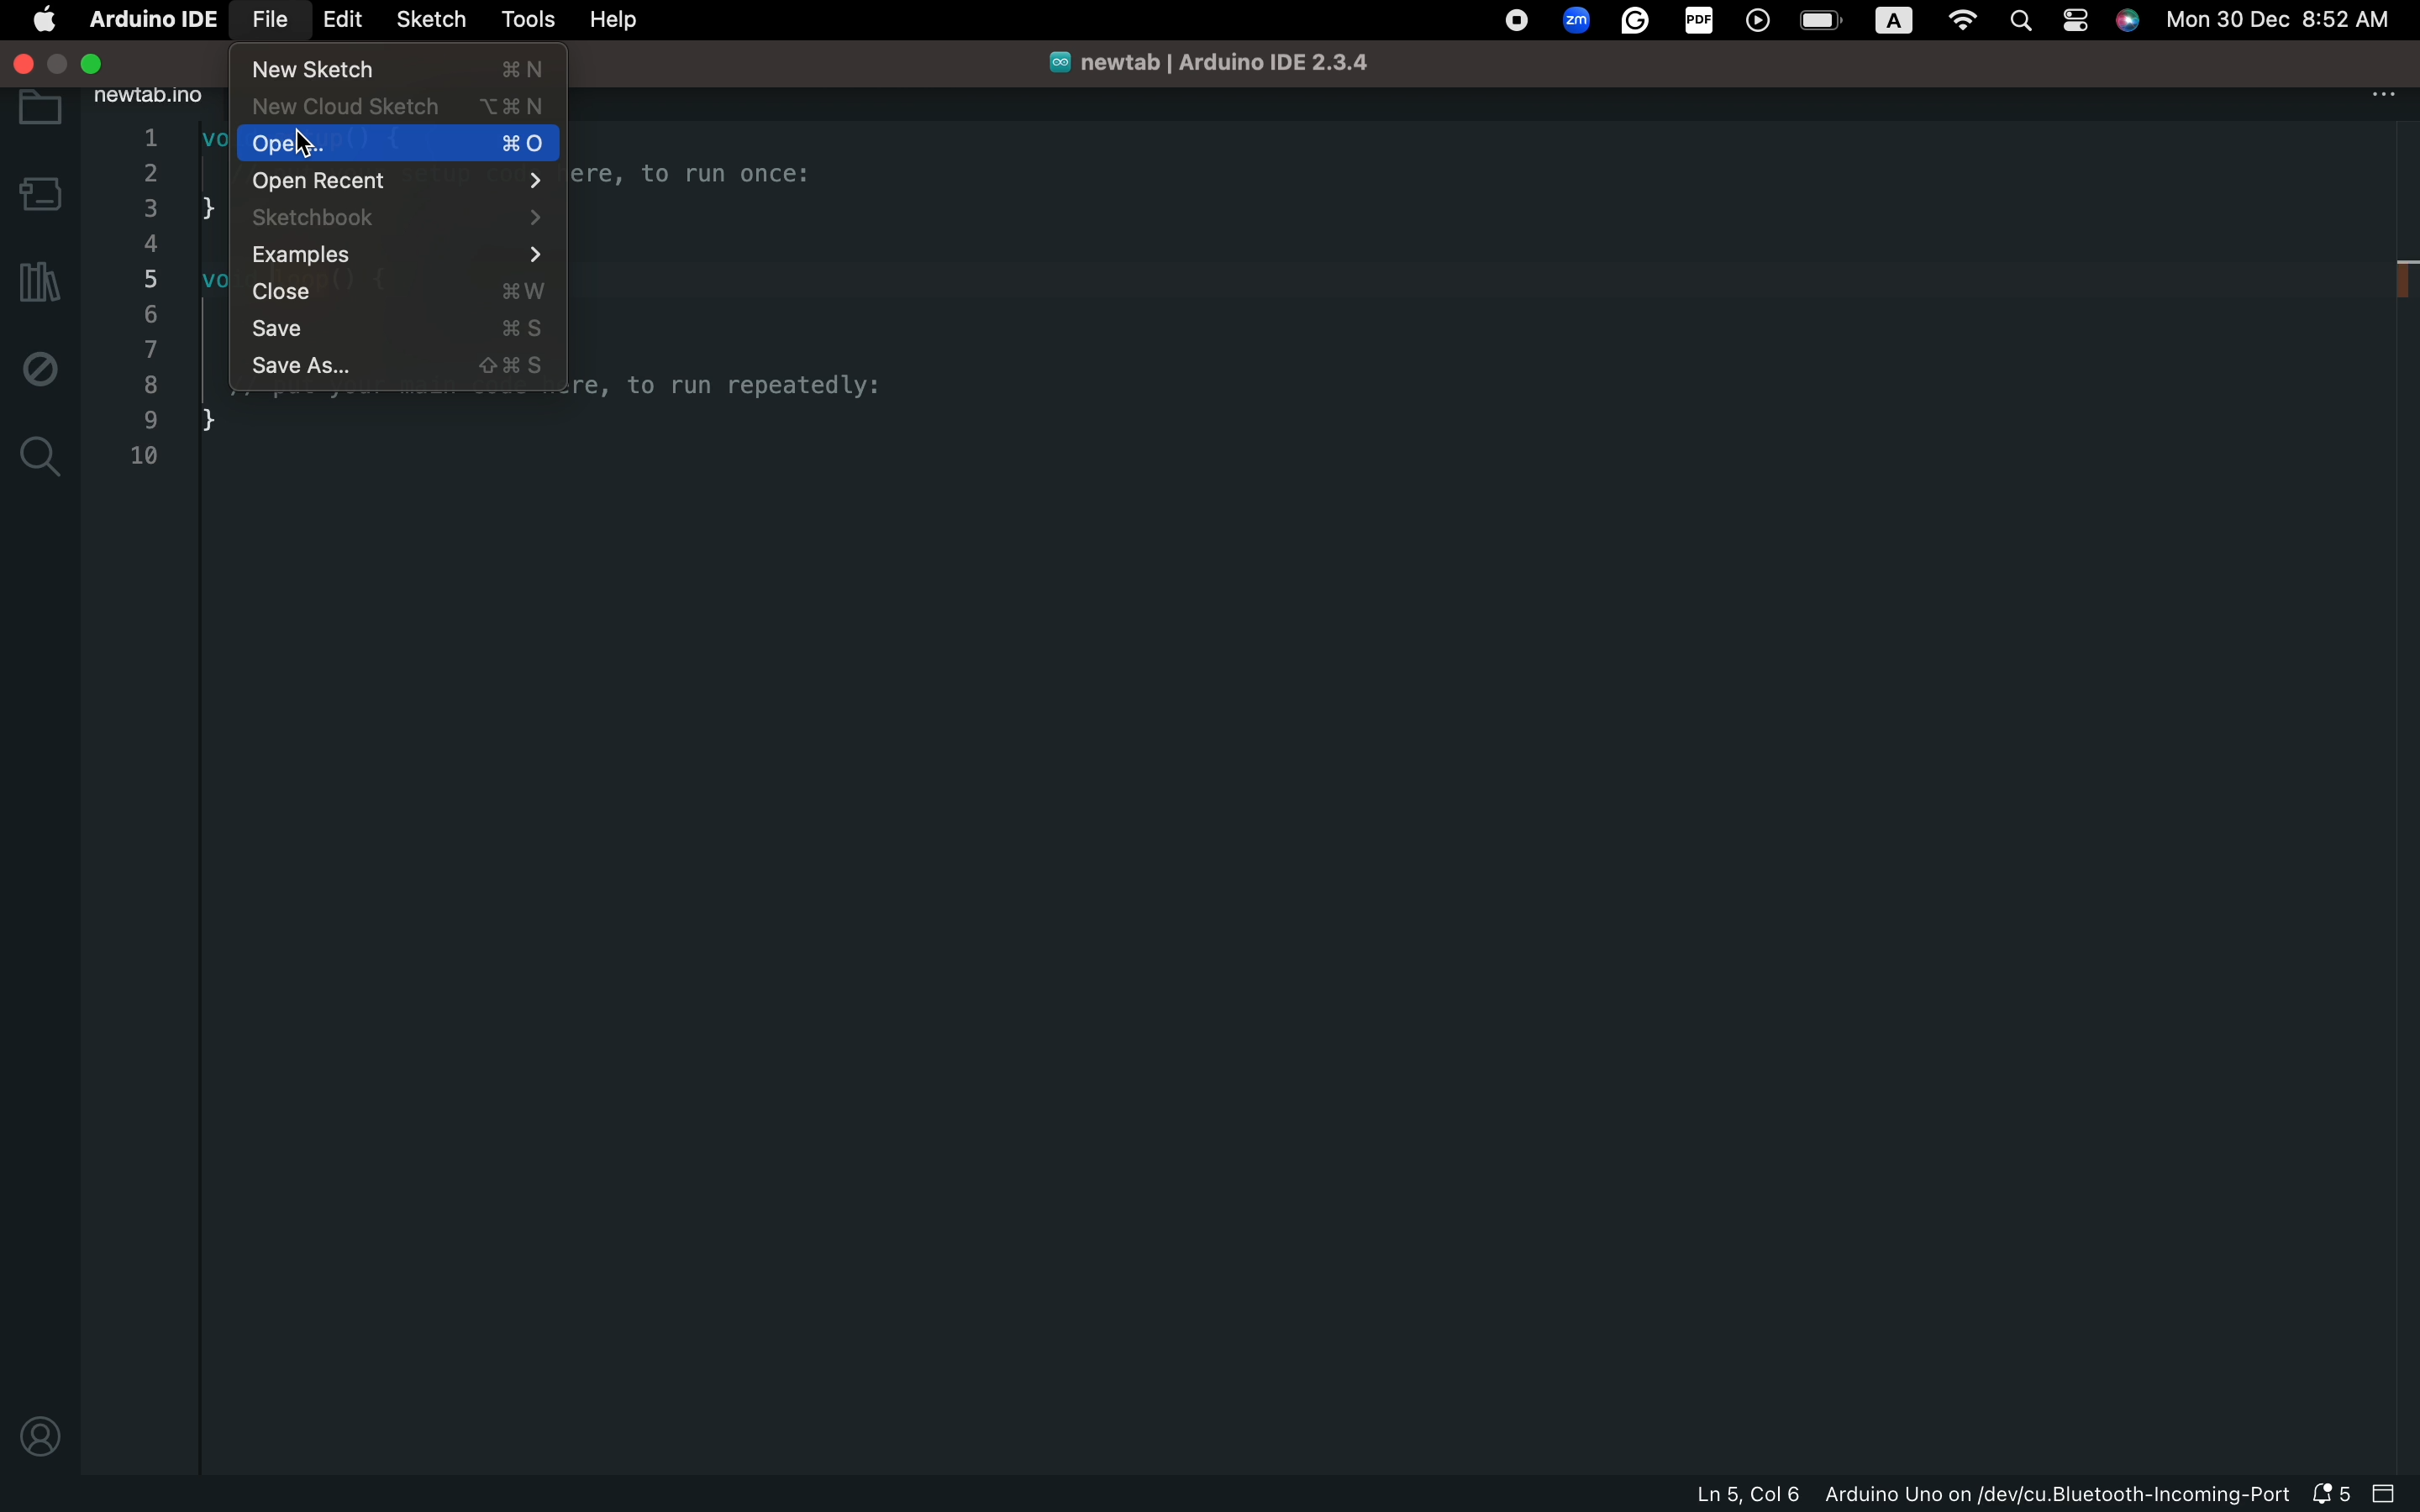 The height and width of the screenshot is (1512, 2420). I want to click on examples, so click(395, 255).